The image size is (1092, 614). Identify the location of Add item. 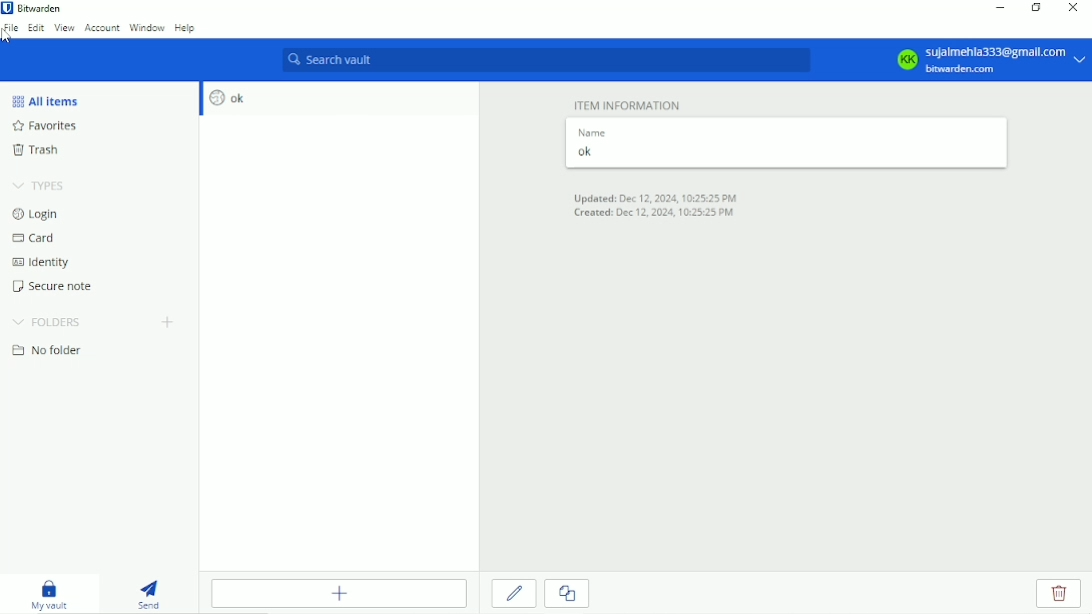
(339, 593).